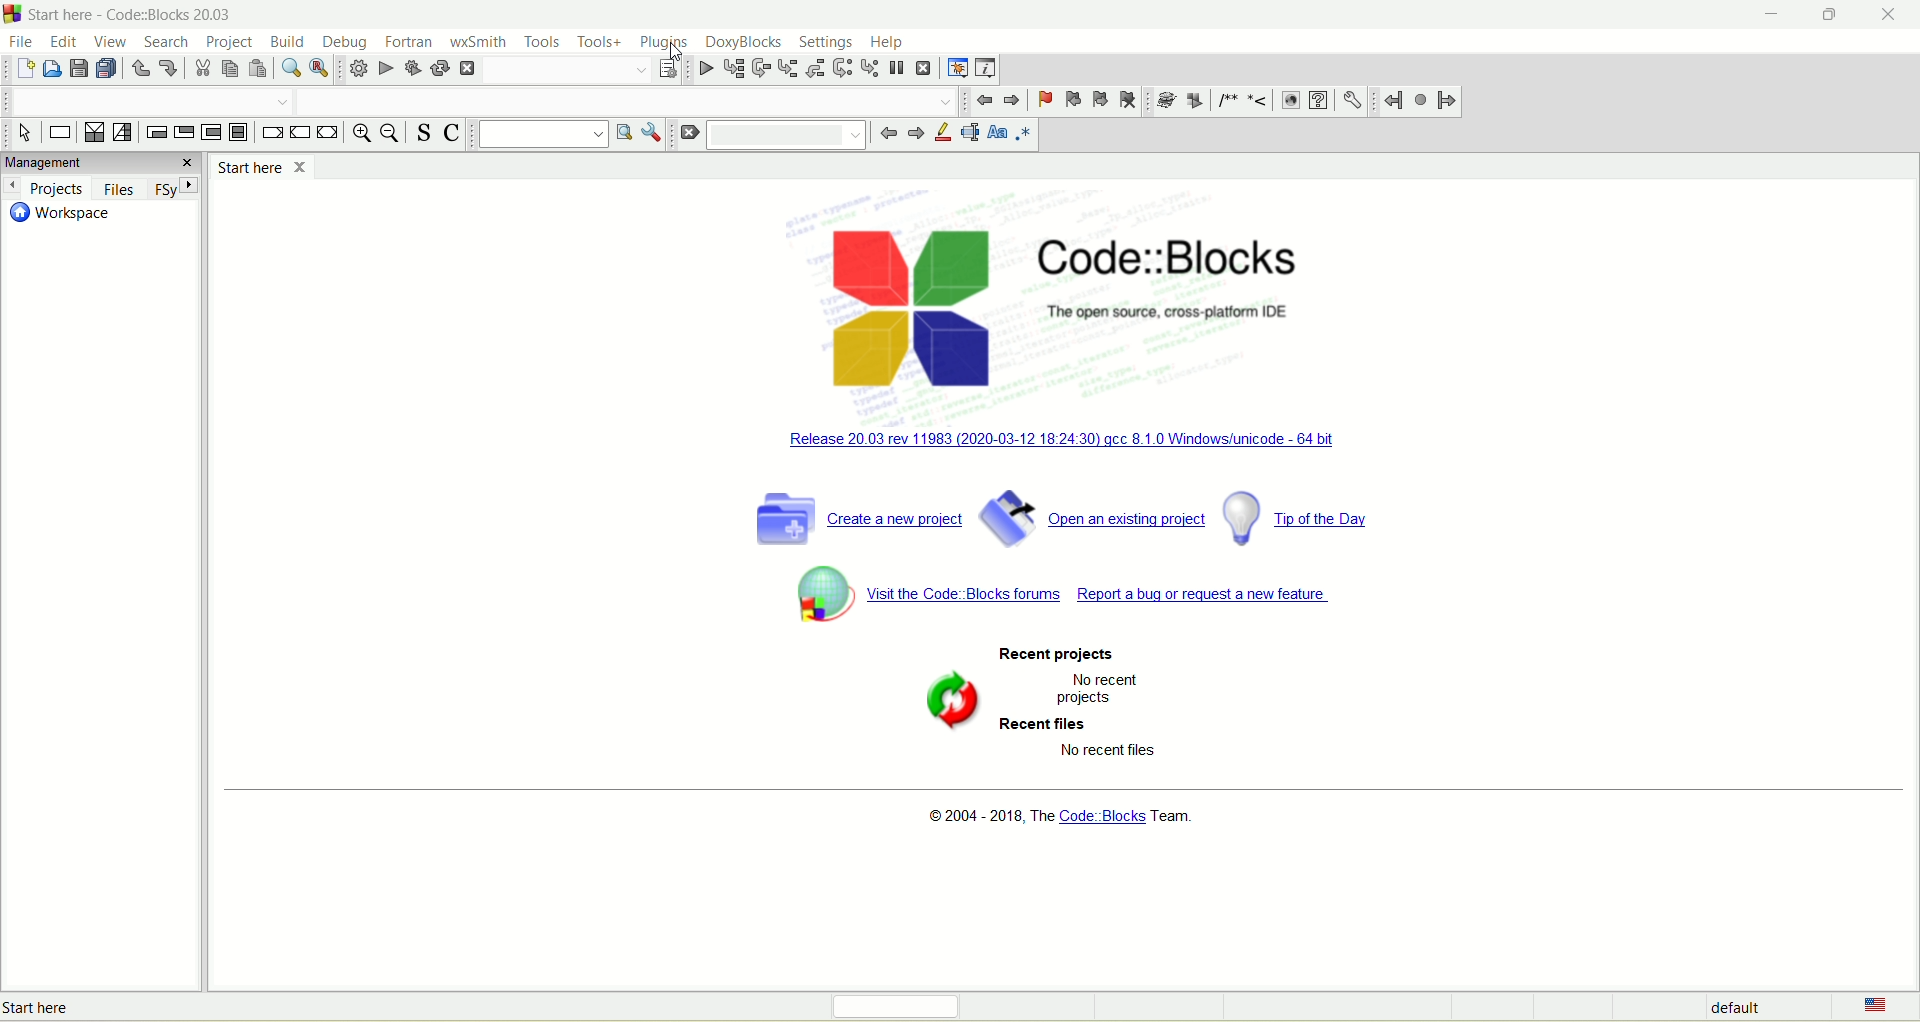 This screenshot has height=1022, width=1920. I want to click on Logo, so click(946, 703).